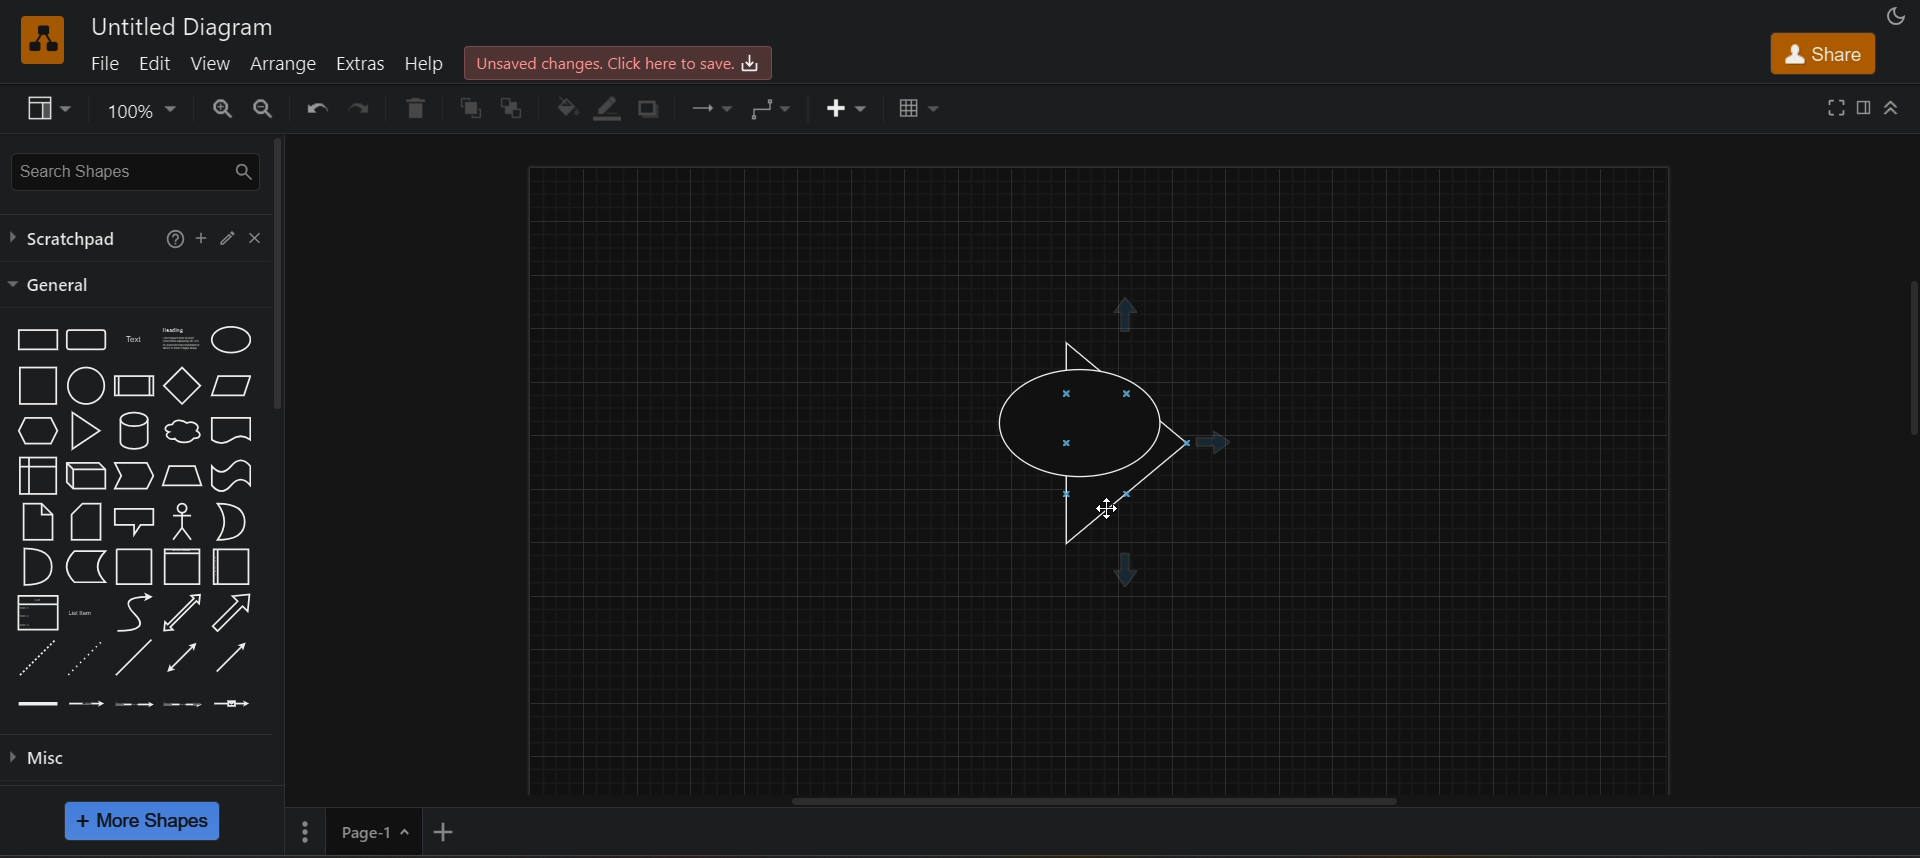 This screenshot has width=1920, height=858. Describe the element at coordinates (37, 385) in the screenshot. I see `square` at that location.